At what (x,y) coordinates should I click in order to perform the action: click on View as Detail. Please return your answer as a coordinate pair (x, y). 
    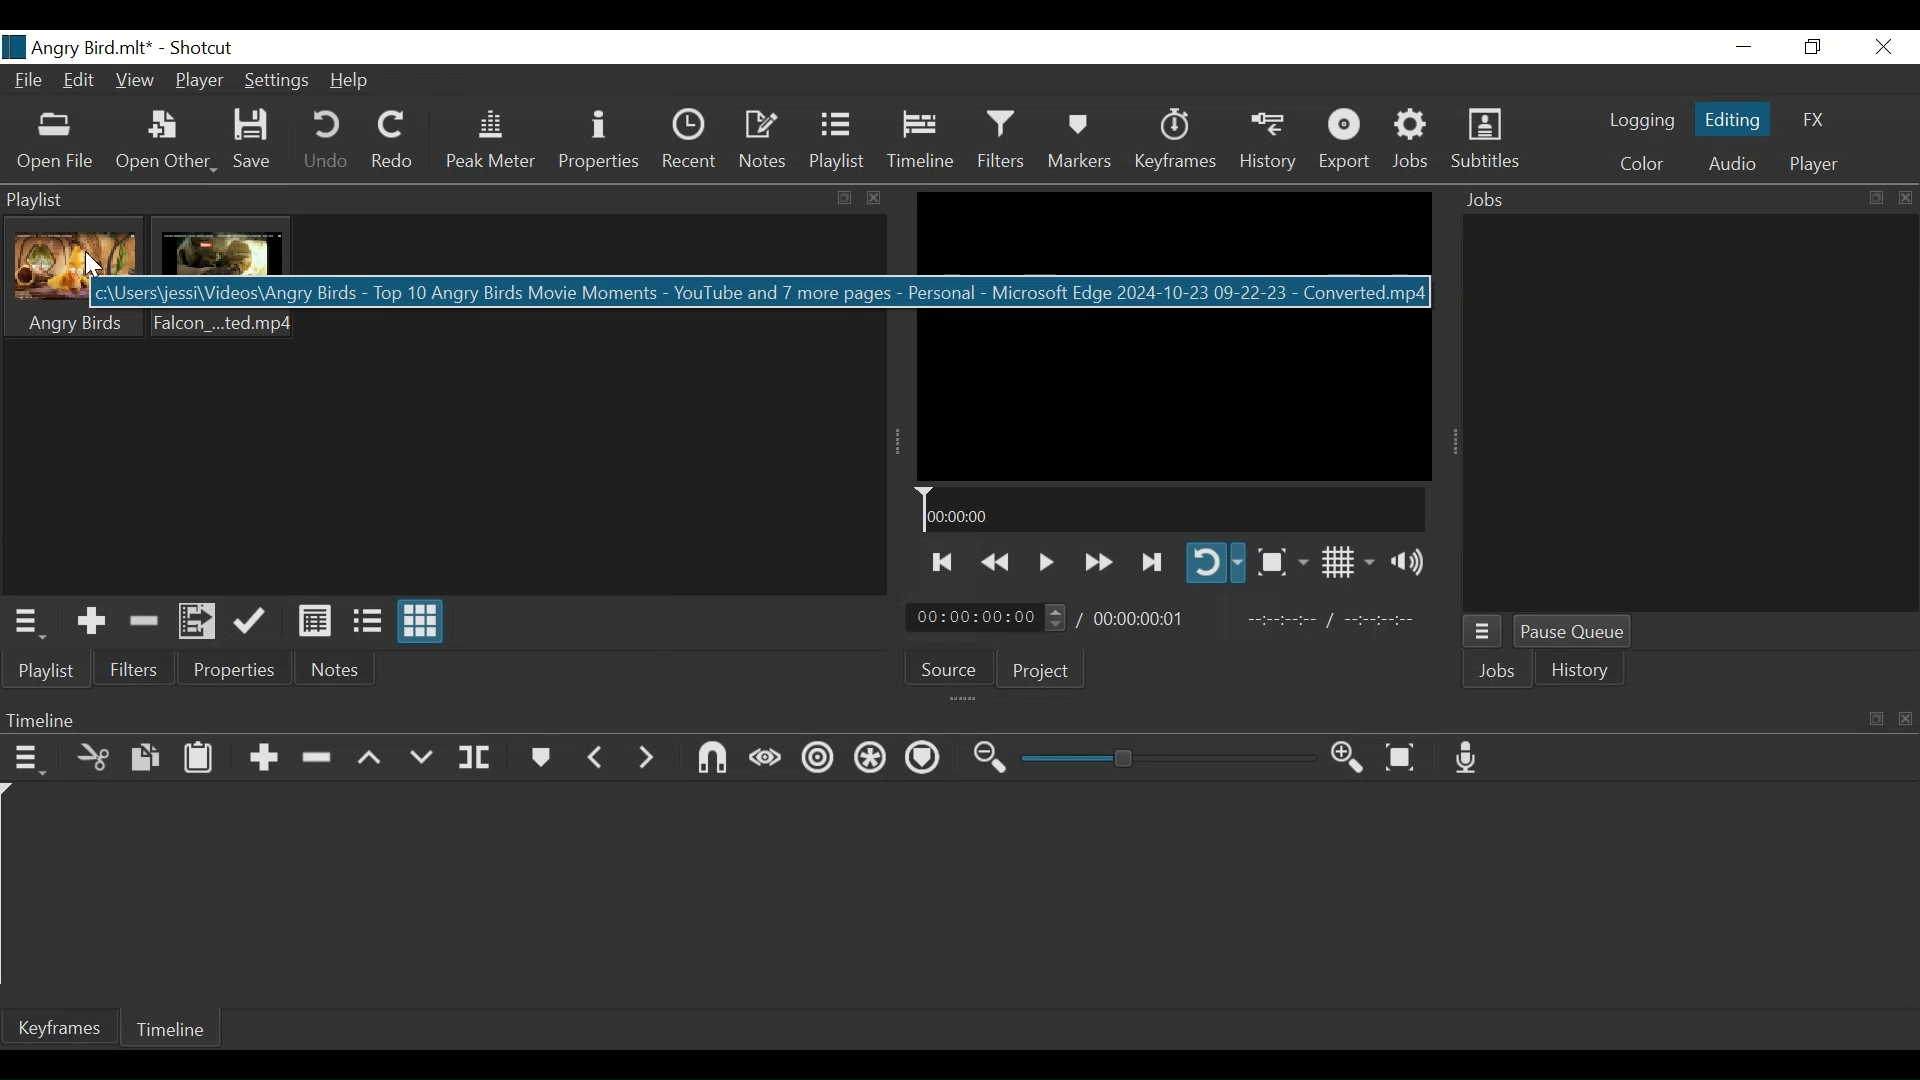
    Looking at the image, I should click on (314, 619).